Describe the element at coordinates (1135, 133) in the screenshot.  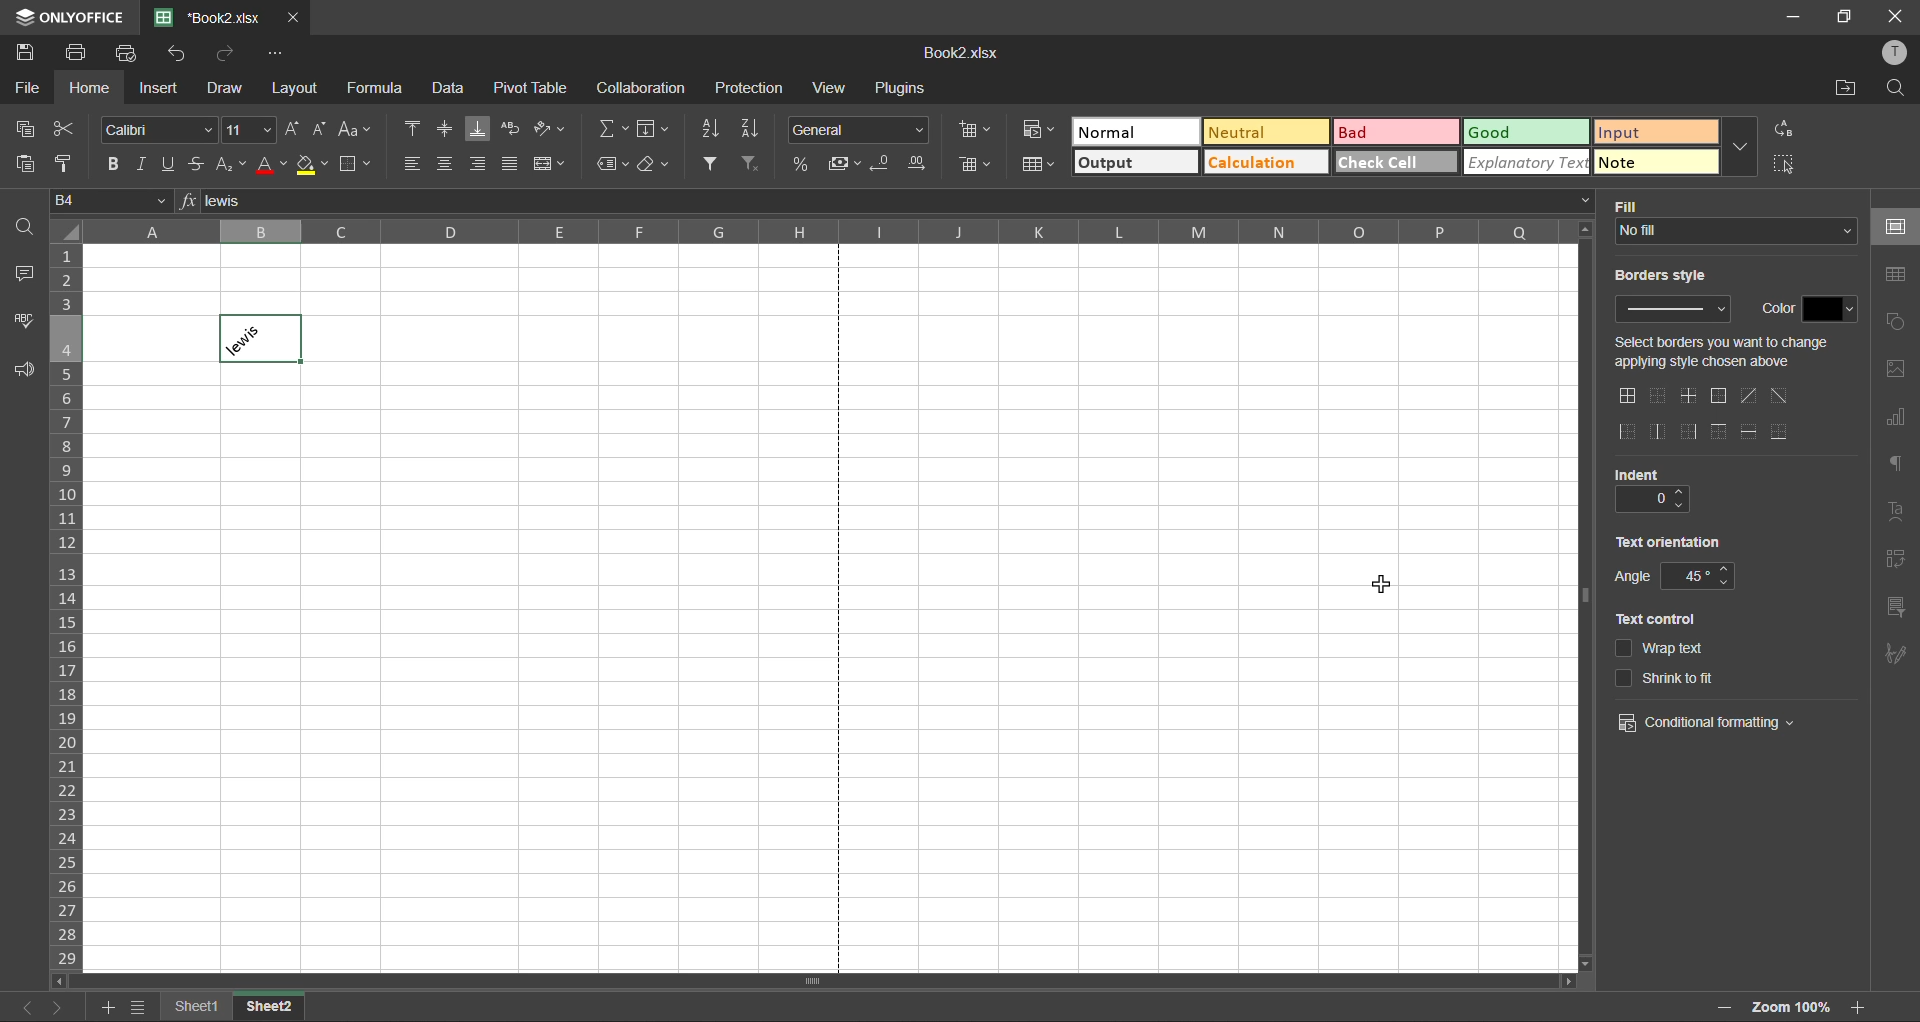
I see `normal` at that location.